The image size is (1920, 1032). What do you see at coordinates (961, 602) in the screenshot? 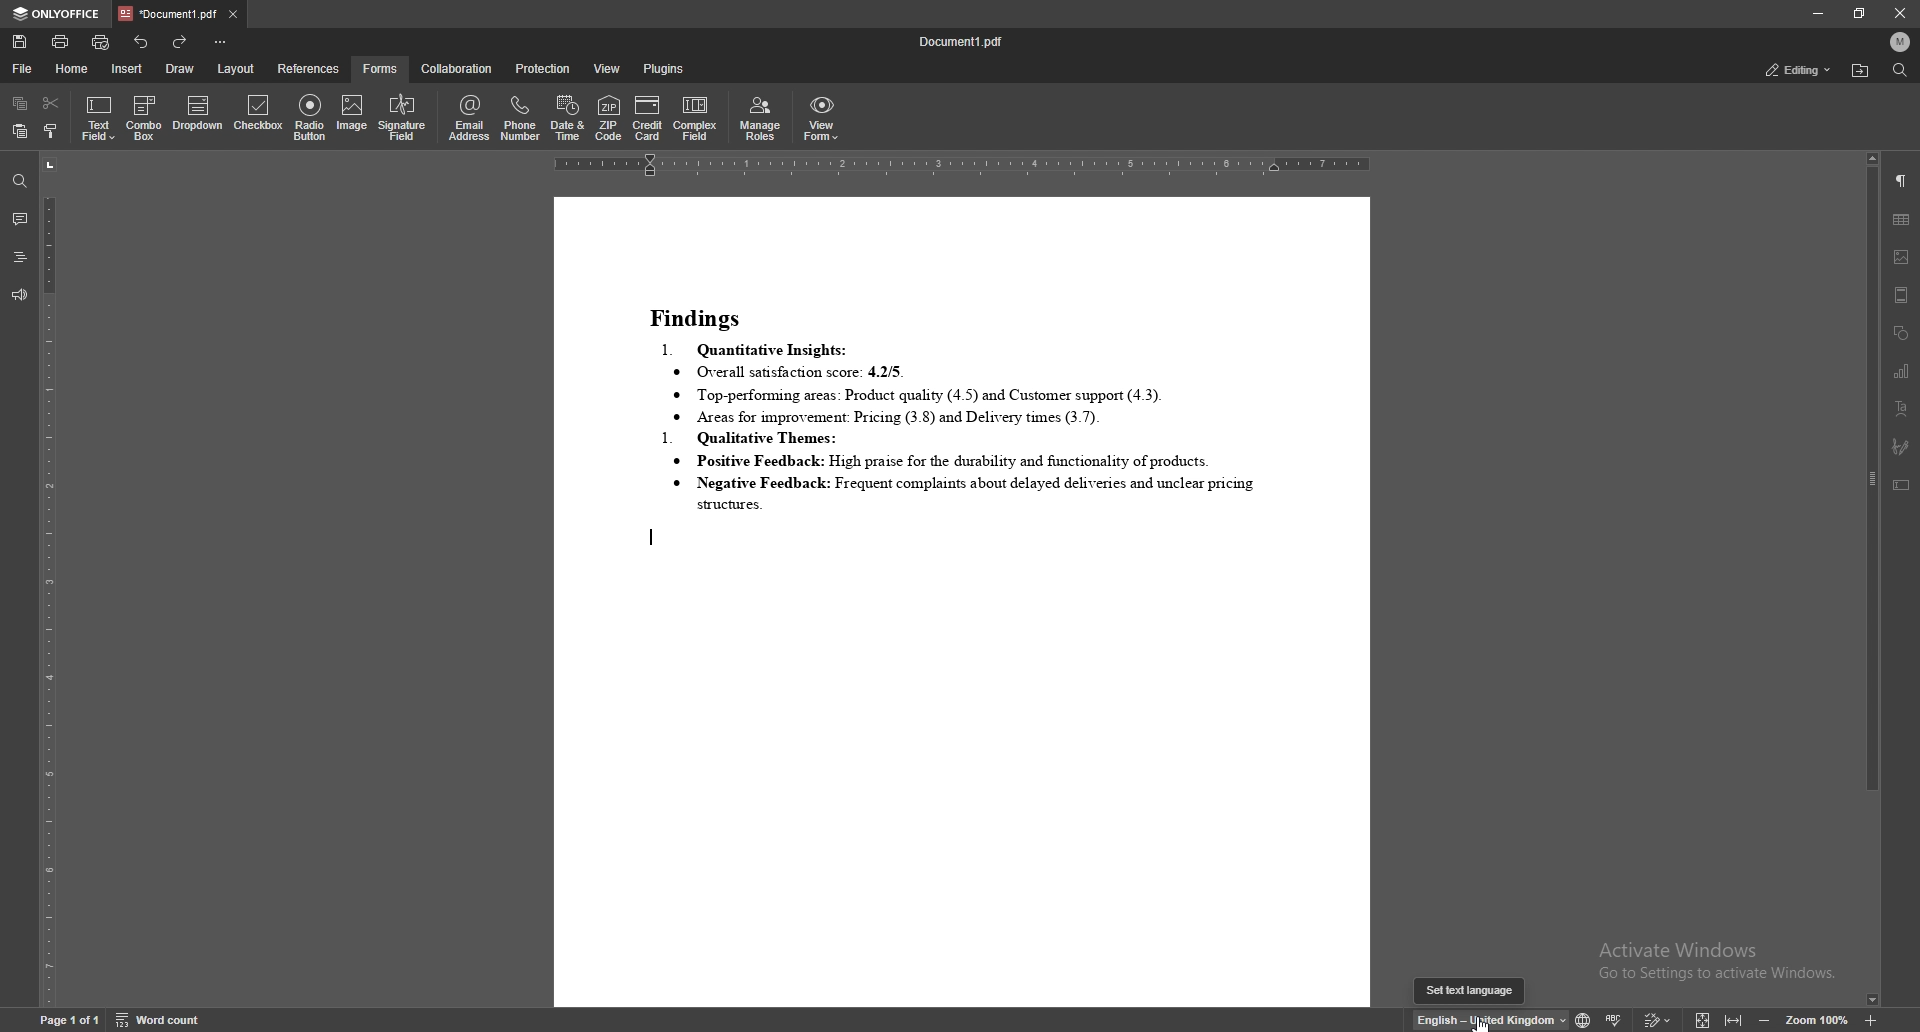
I see `document` at bounding box center [961, 602].